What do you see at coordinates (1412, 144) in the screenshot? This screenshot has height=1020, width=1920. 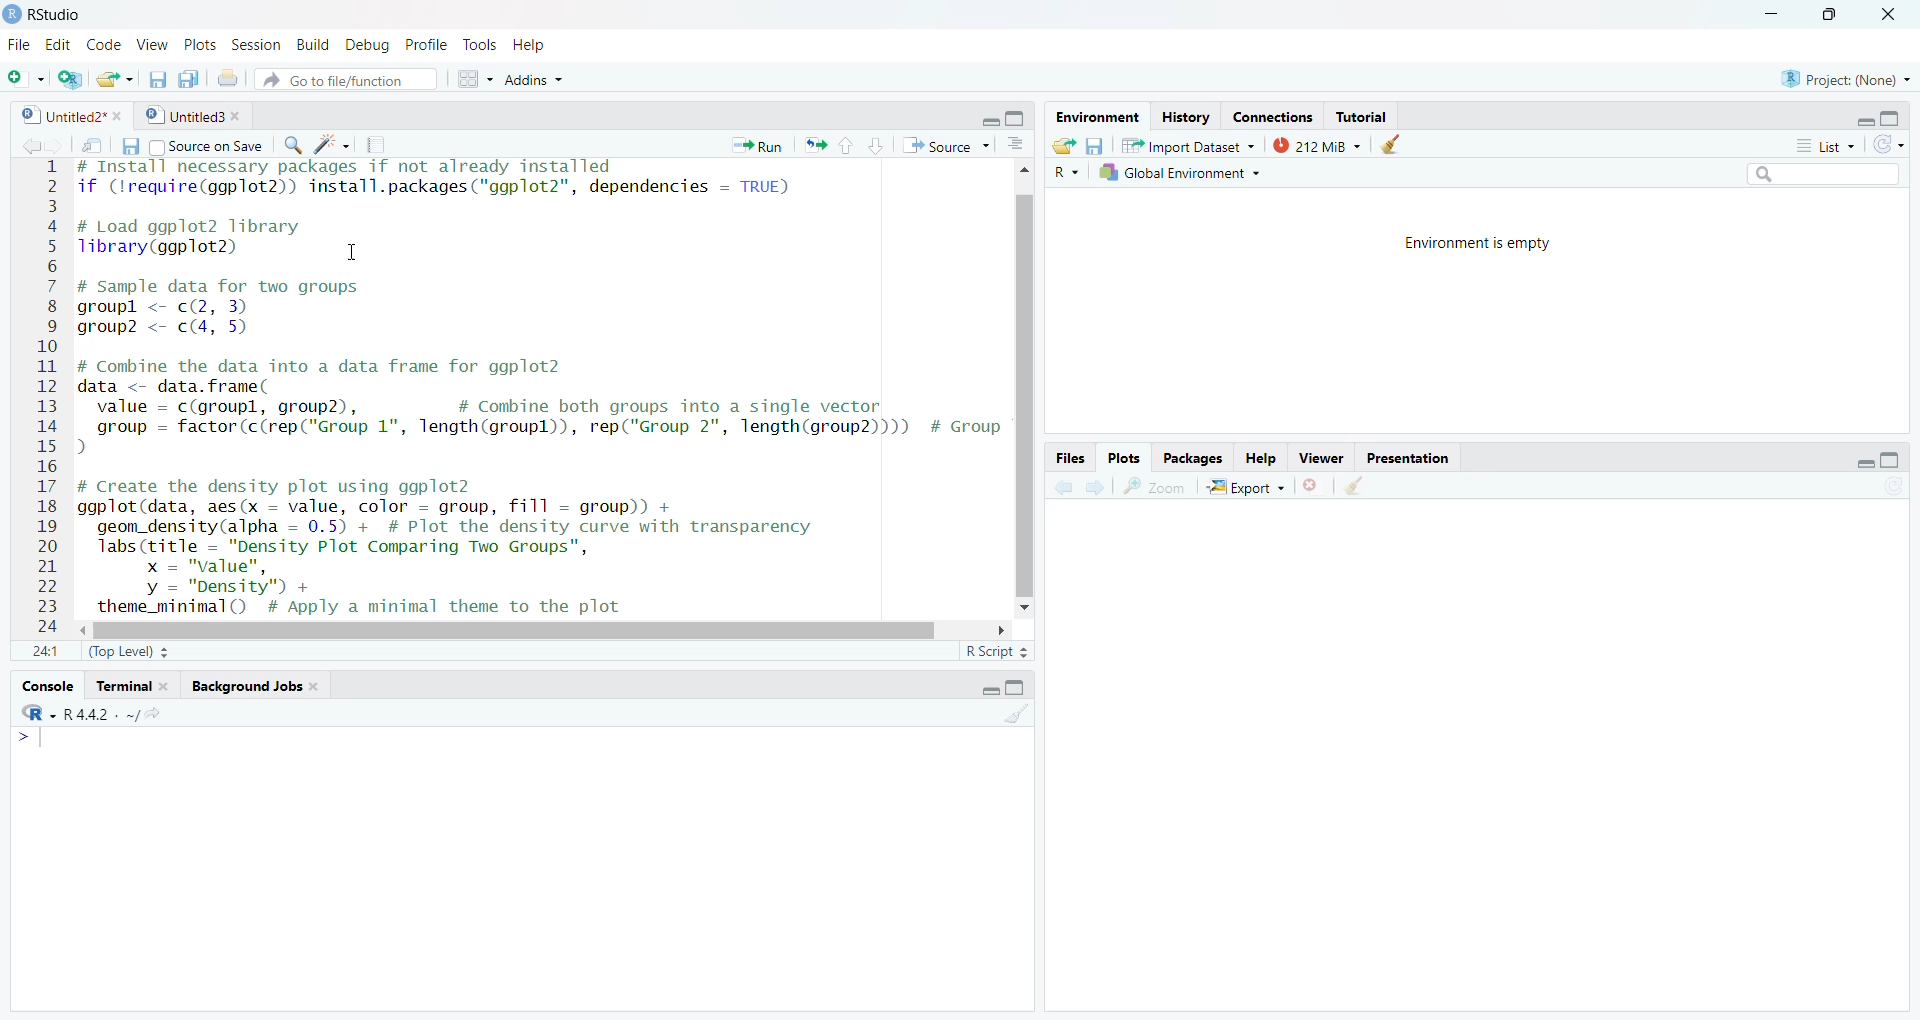 I see `clear` at bounding box center [1412, 144].